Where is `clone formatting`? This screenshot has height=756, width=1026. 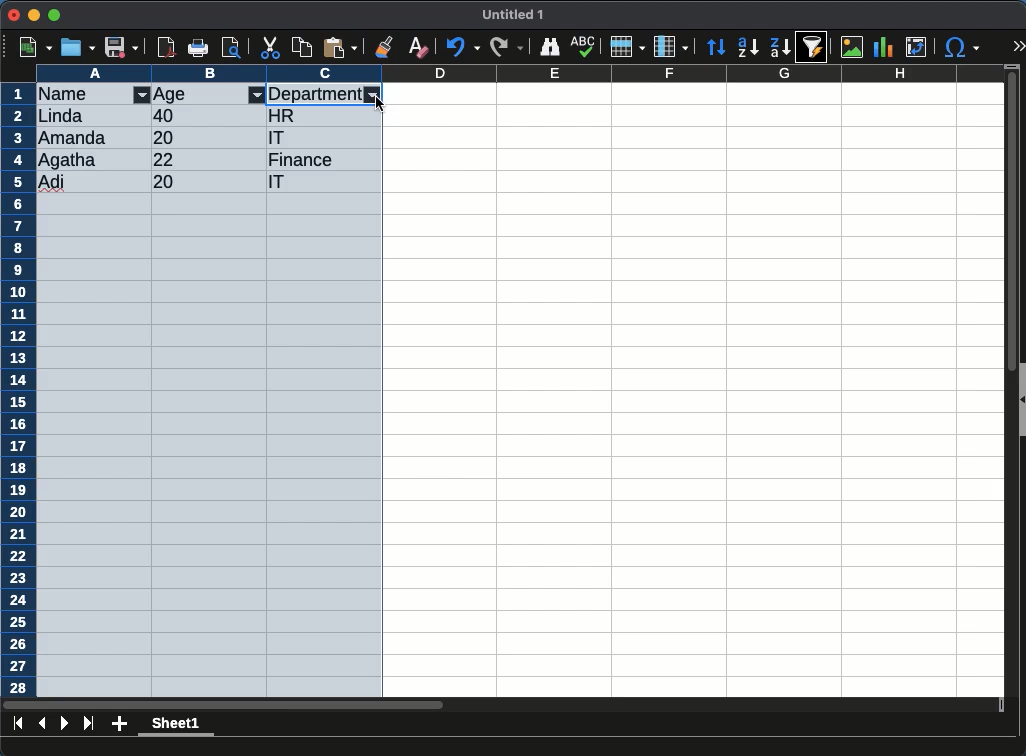
clone formatting is located at coordinates (386, 46).